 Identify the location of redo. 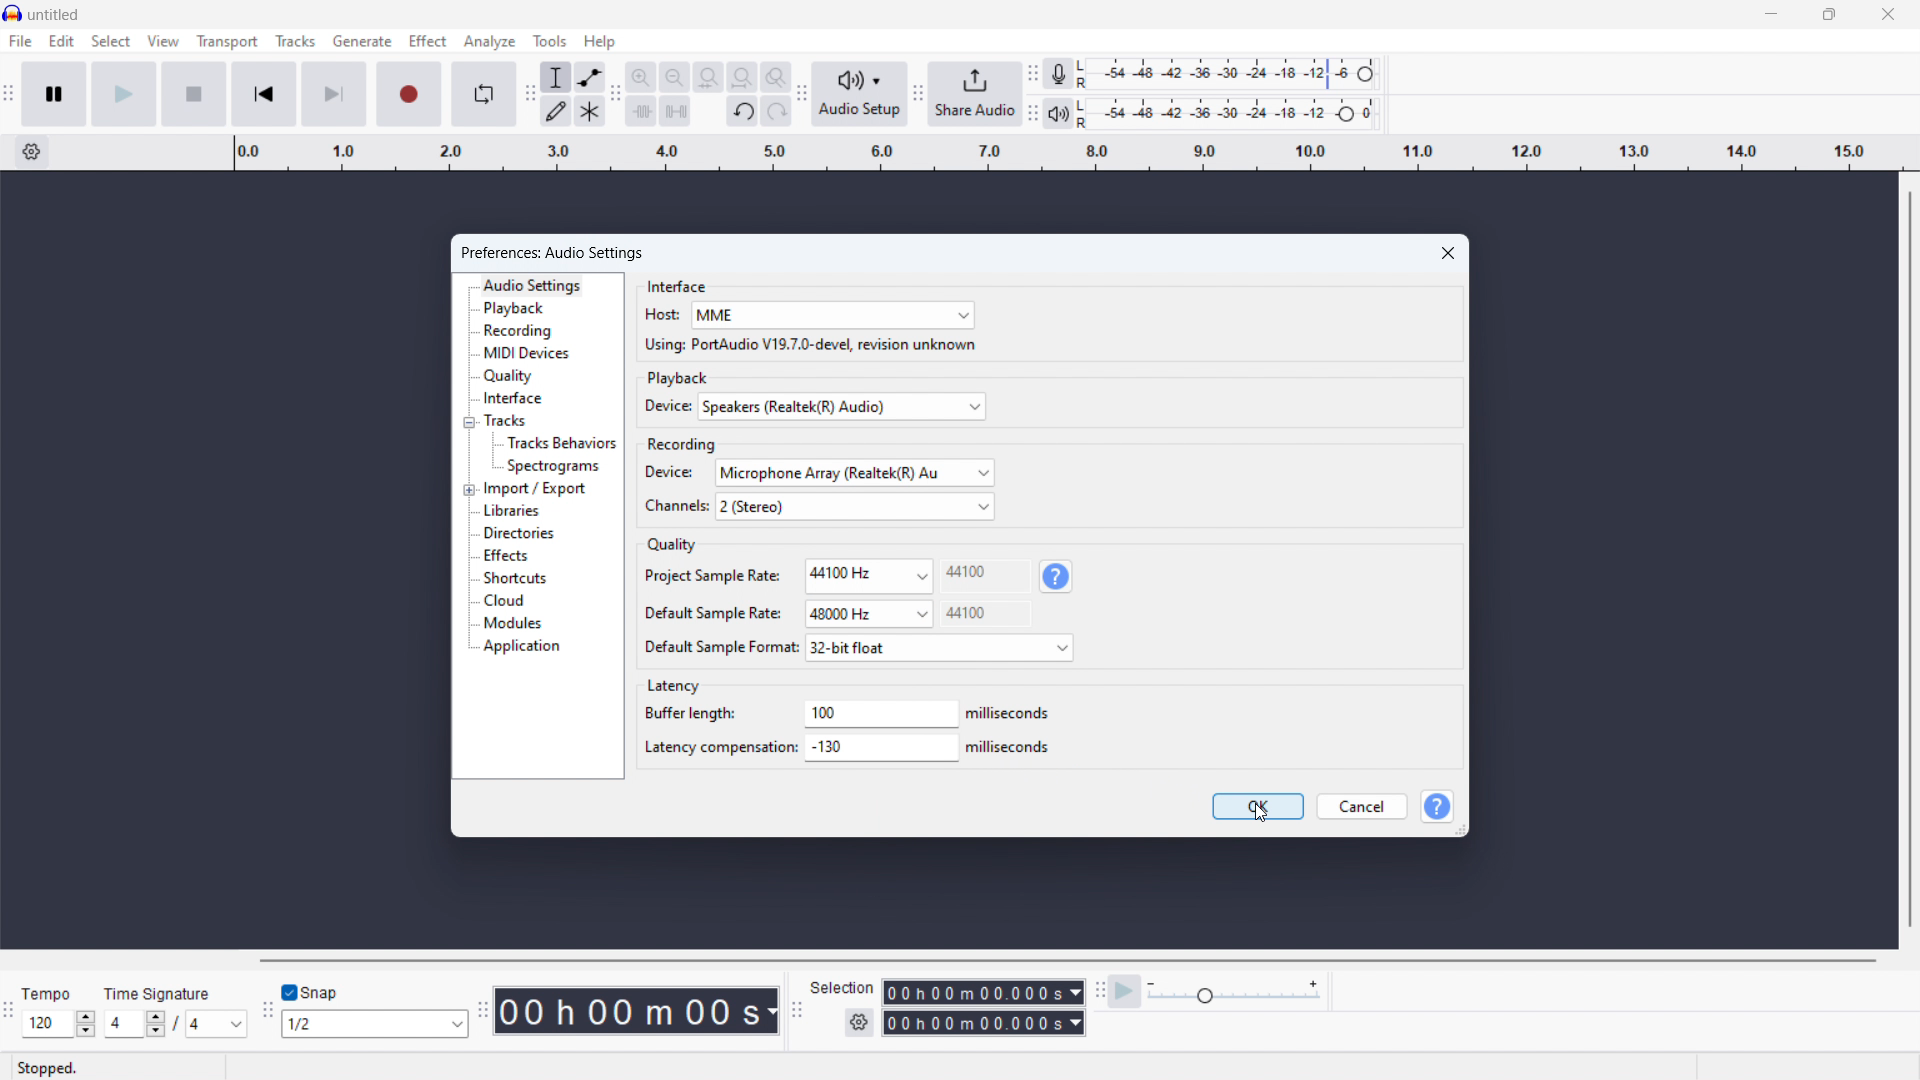
(776, 111).